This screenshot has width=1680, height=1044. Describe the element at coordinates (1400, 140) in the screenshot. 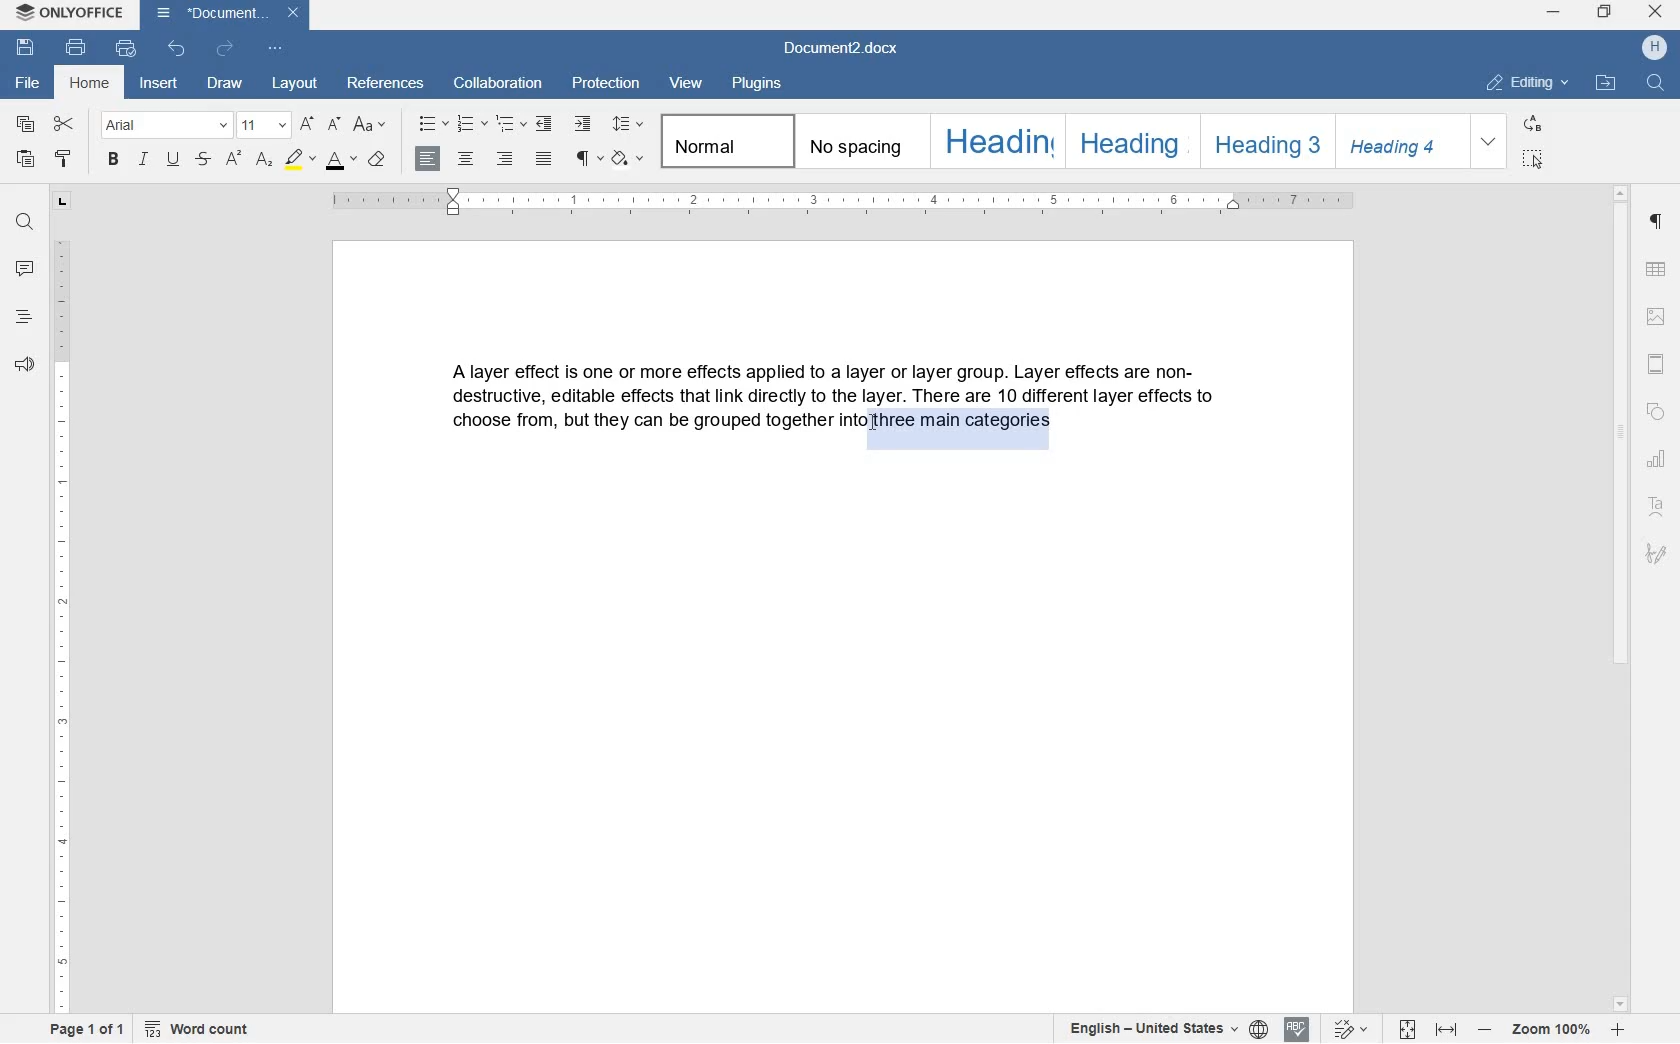

I see `heading 4` at that location.